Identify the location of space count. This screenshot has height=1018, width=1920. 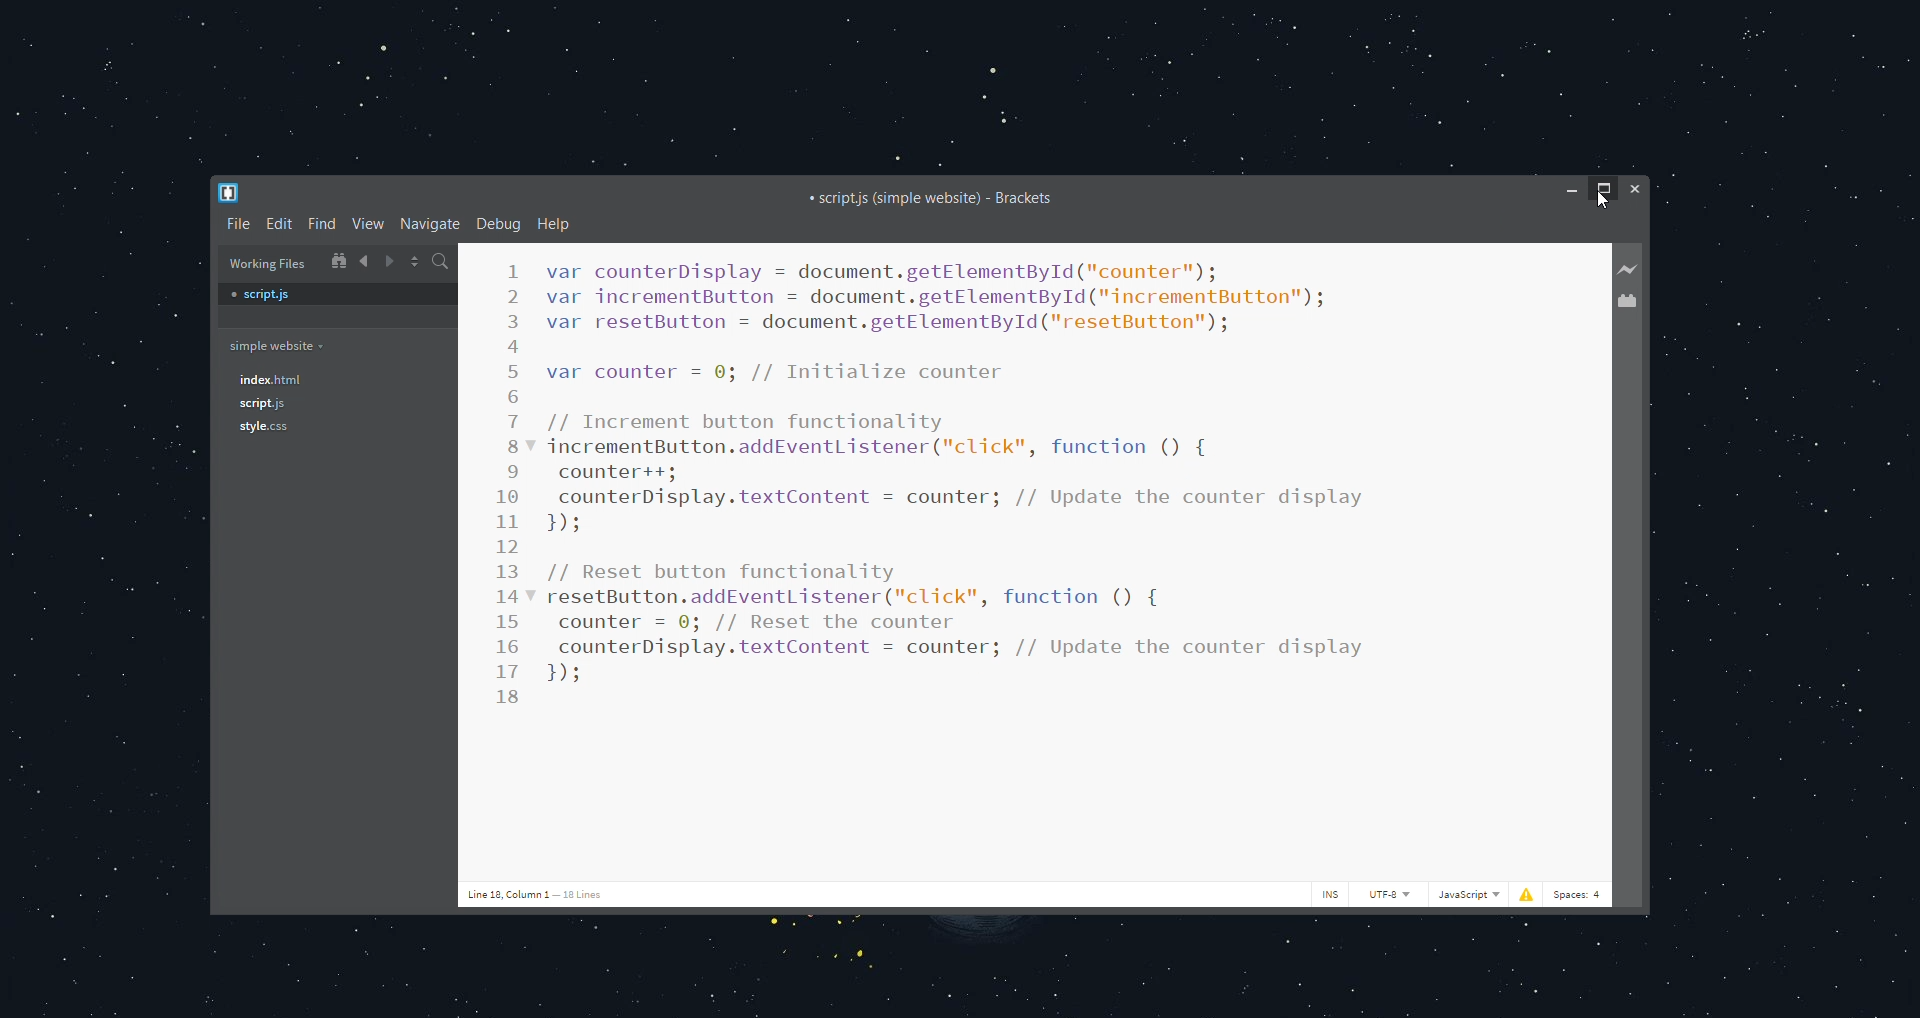
(1580, 894).